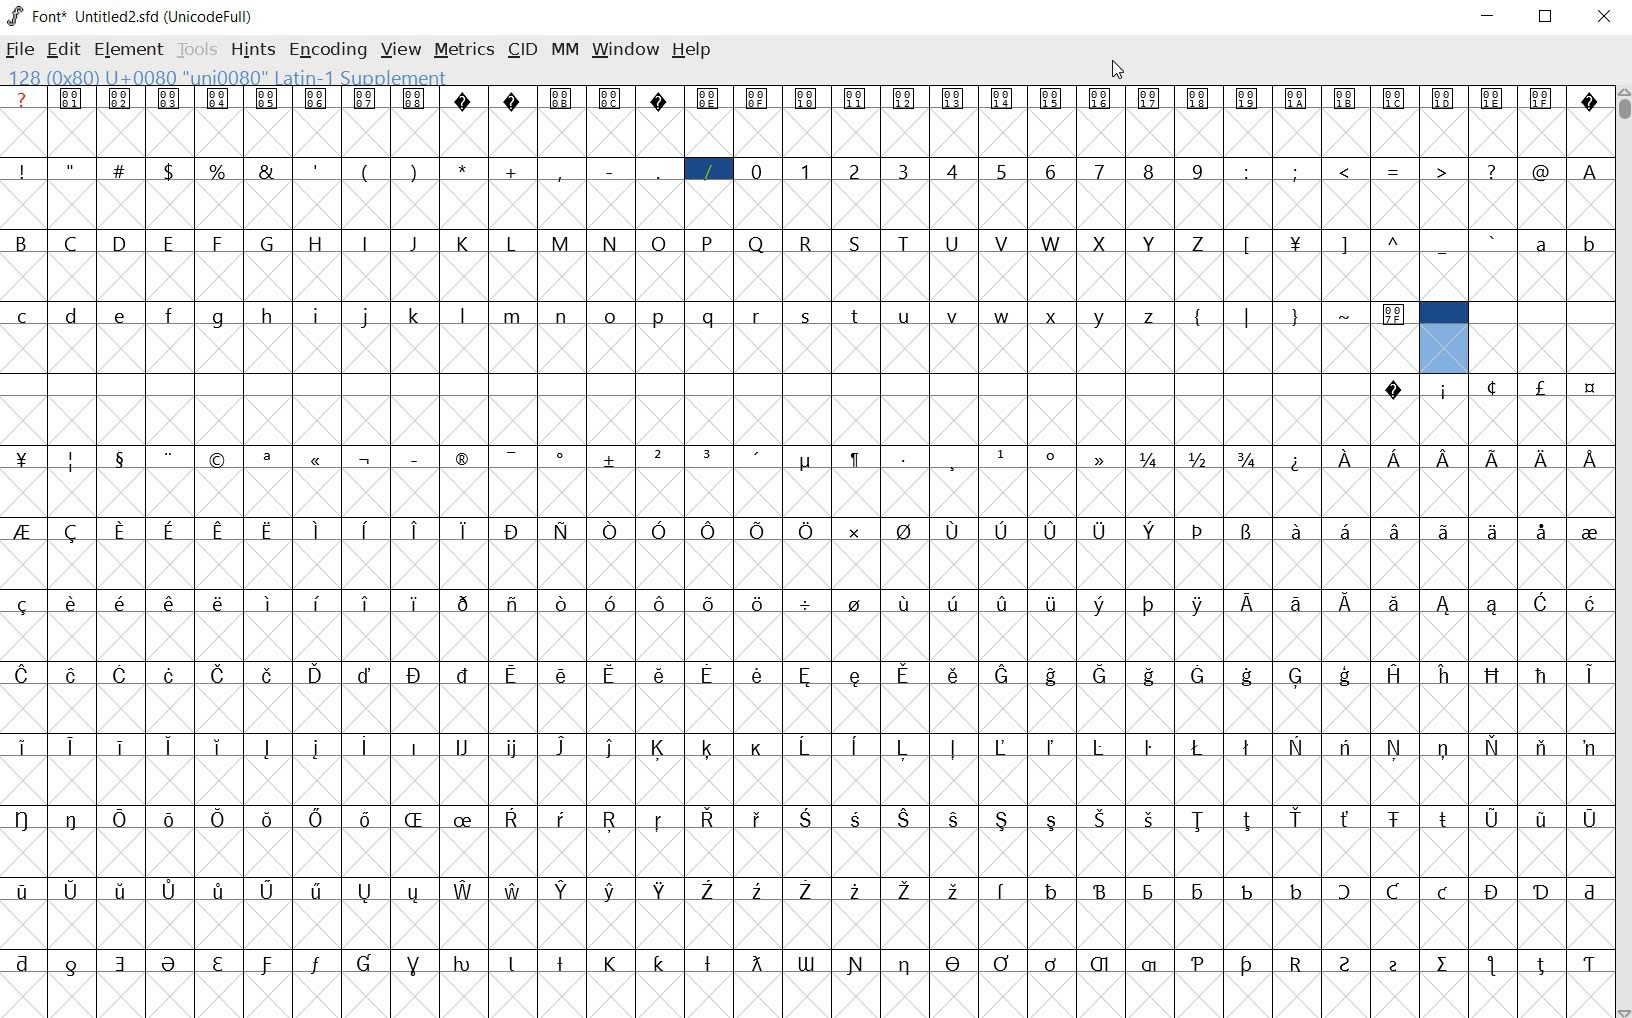 This screenshot has height=1018, width=1632. I want to click on empty spaces, so click(686, 386).